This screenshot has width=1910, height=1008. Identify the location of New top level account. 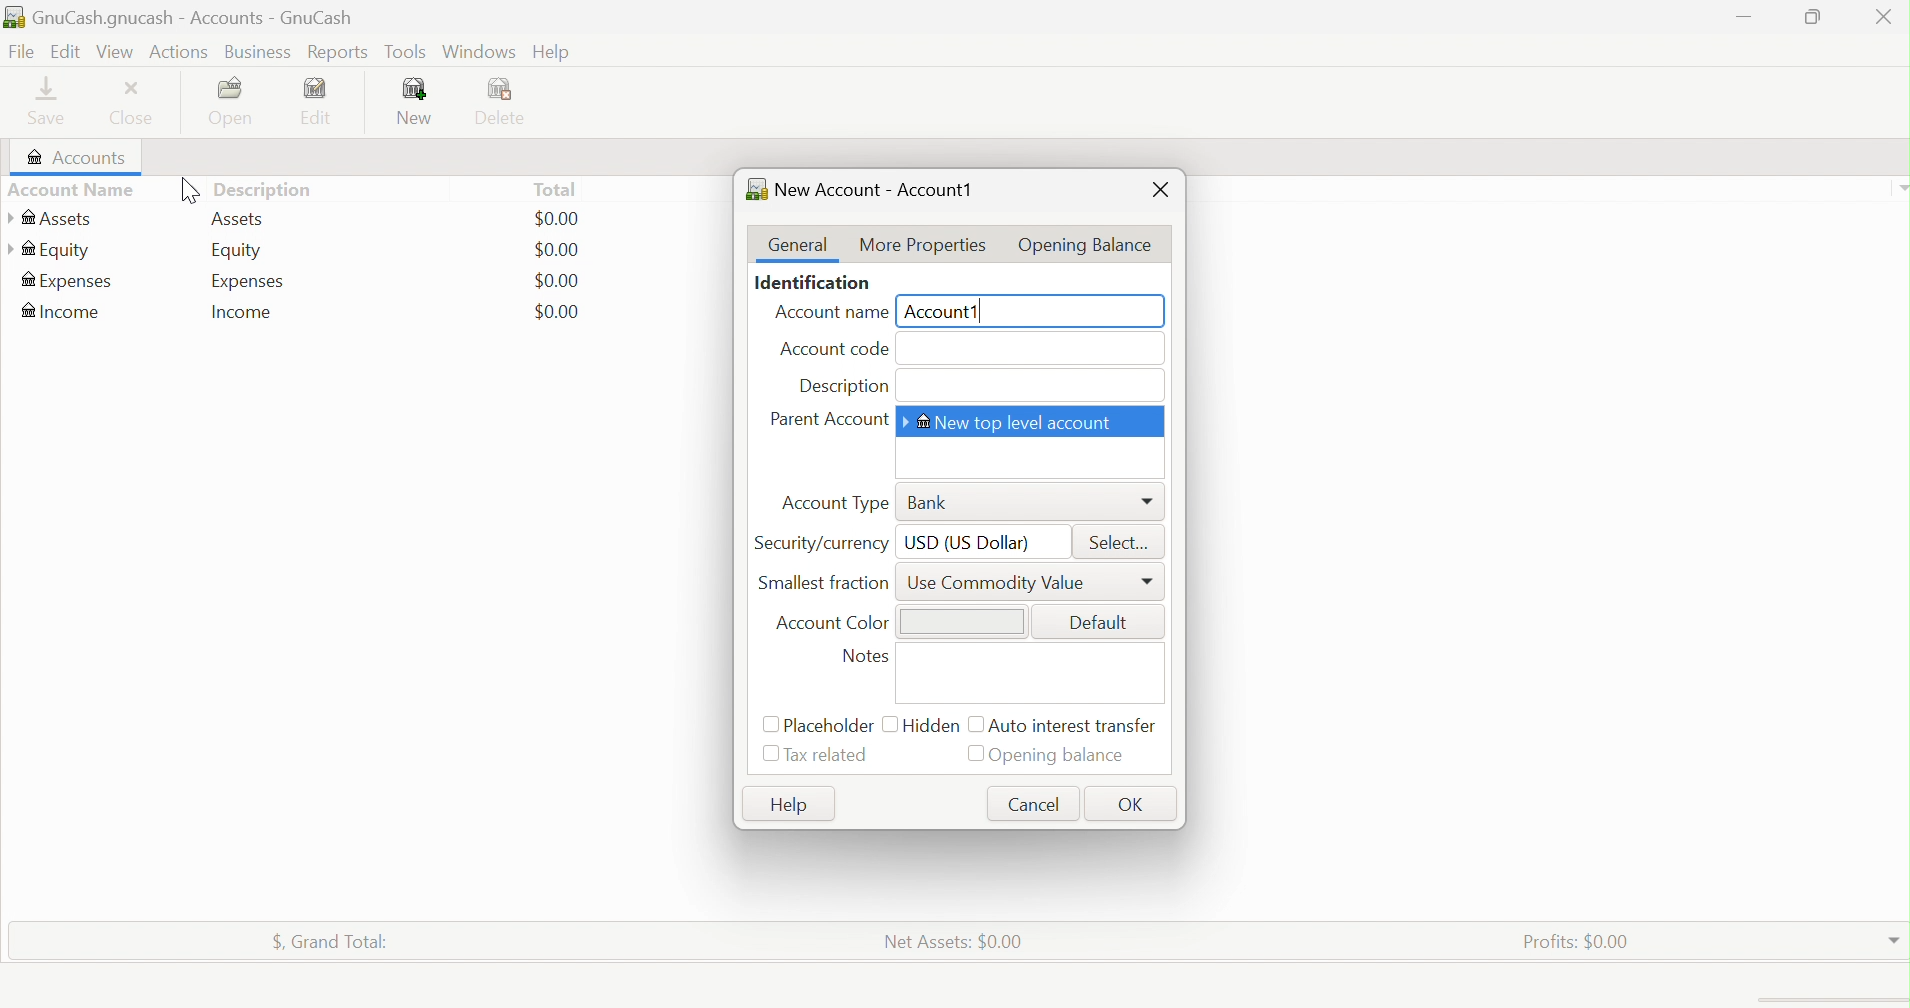
(1018, 421).